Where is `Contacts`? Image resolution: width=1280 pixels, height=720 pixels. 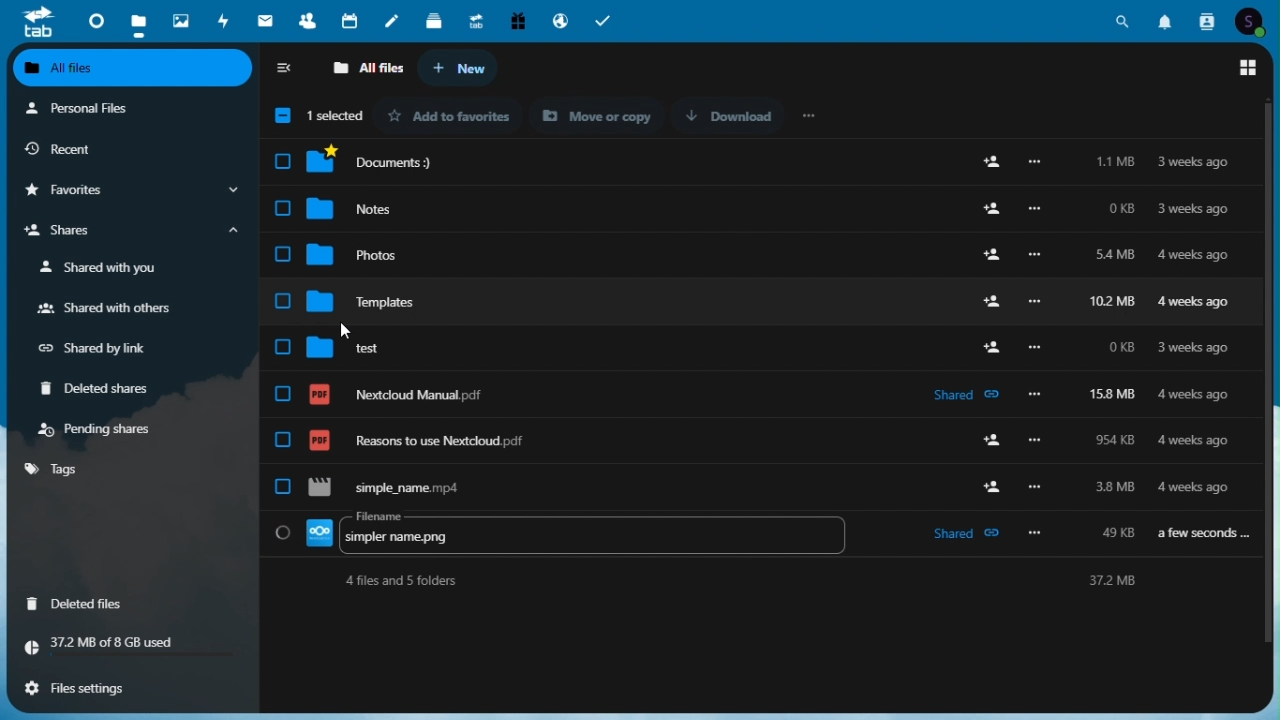
Contacts is located at coordinates (1208, 19).